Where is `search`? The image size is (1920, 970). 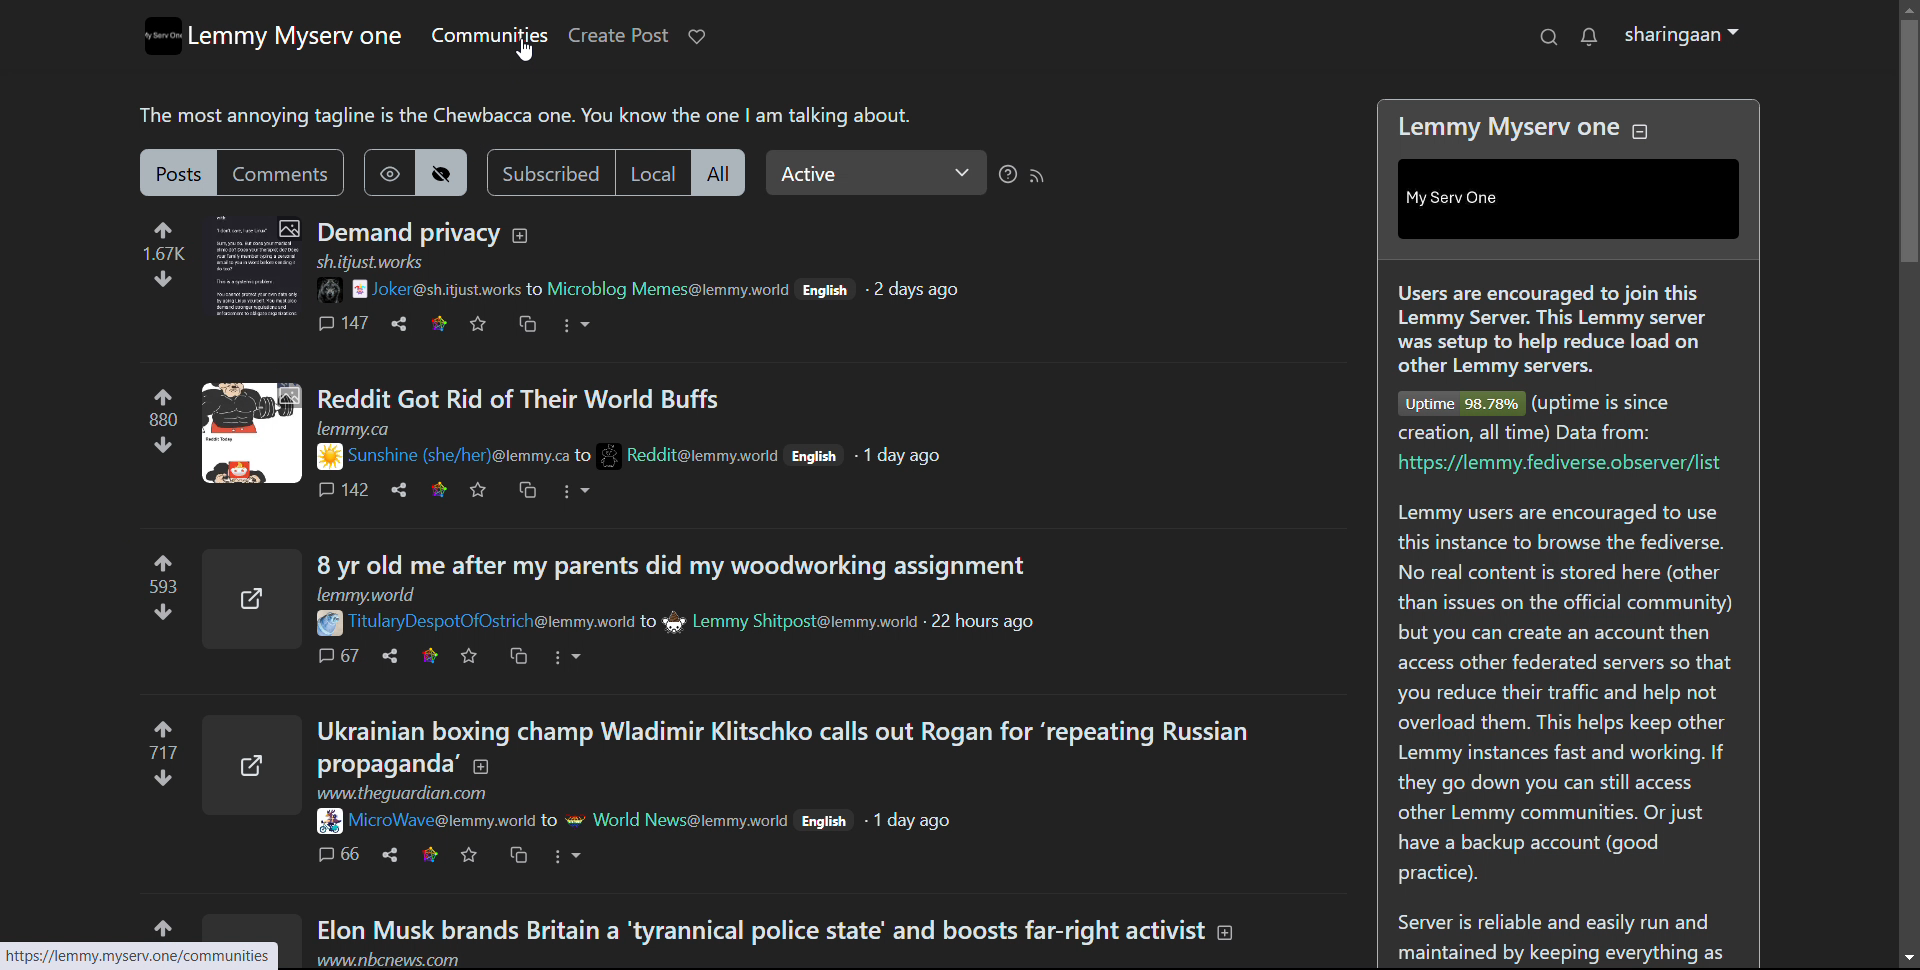
search is located at coordinates (1547, 37).